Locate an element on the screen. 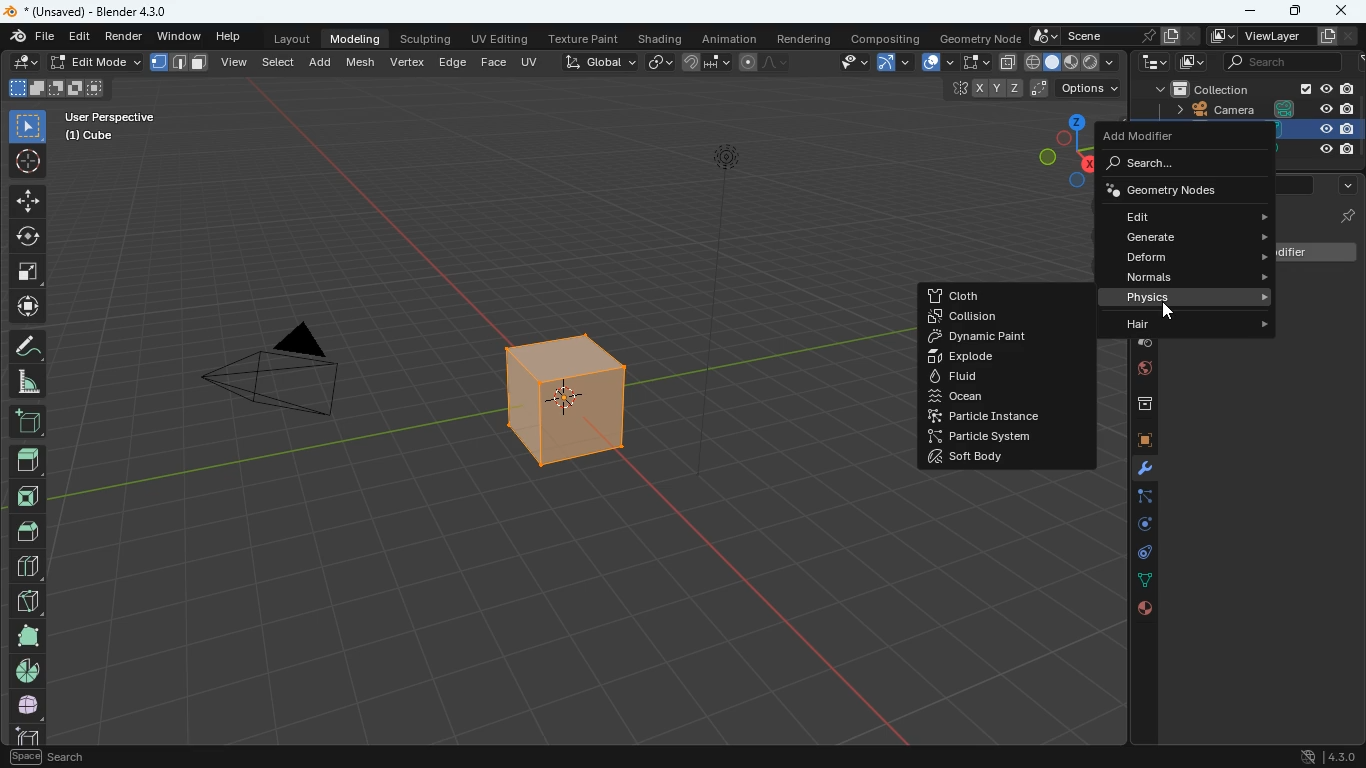 This screenshot has height=768, width=1366. public is located at coordinates (1145, 609).